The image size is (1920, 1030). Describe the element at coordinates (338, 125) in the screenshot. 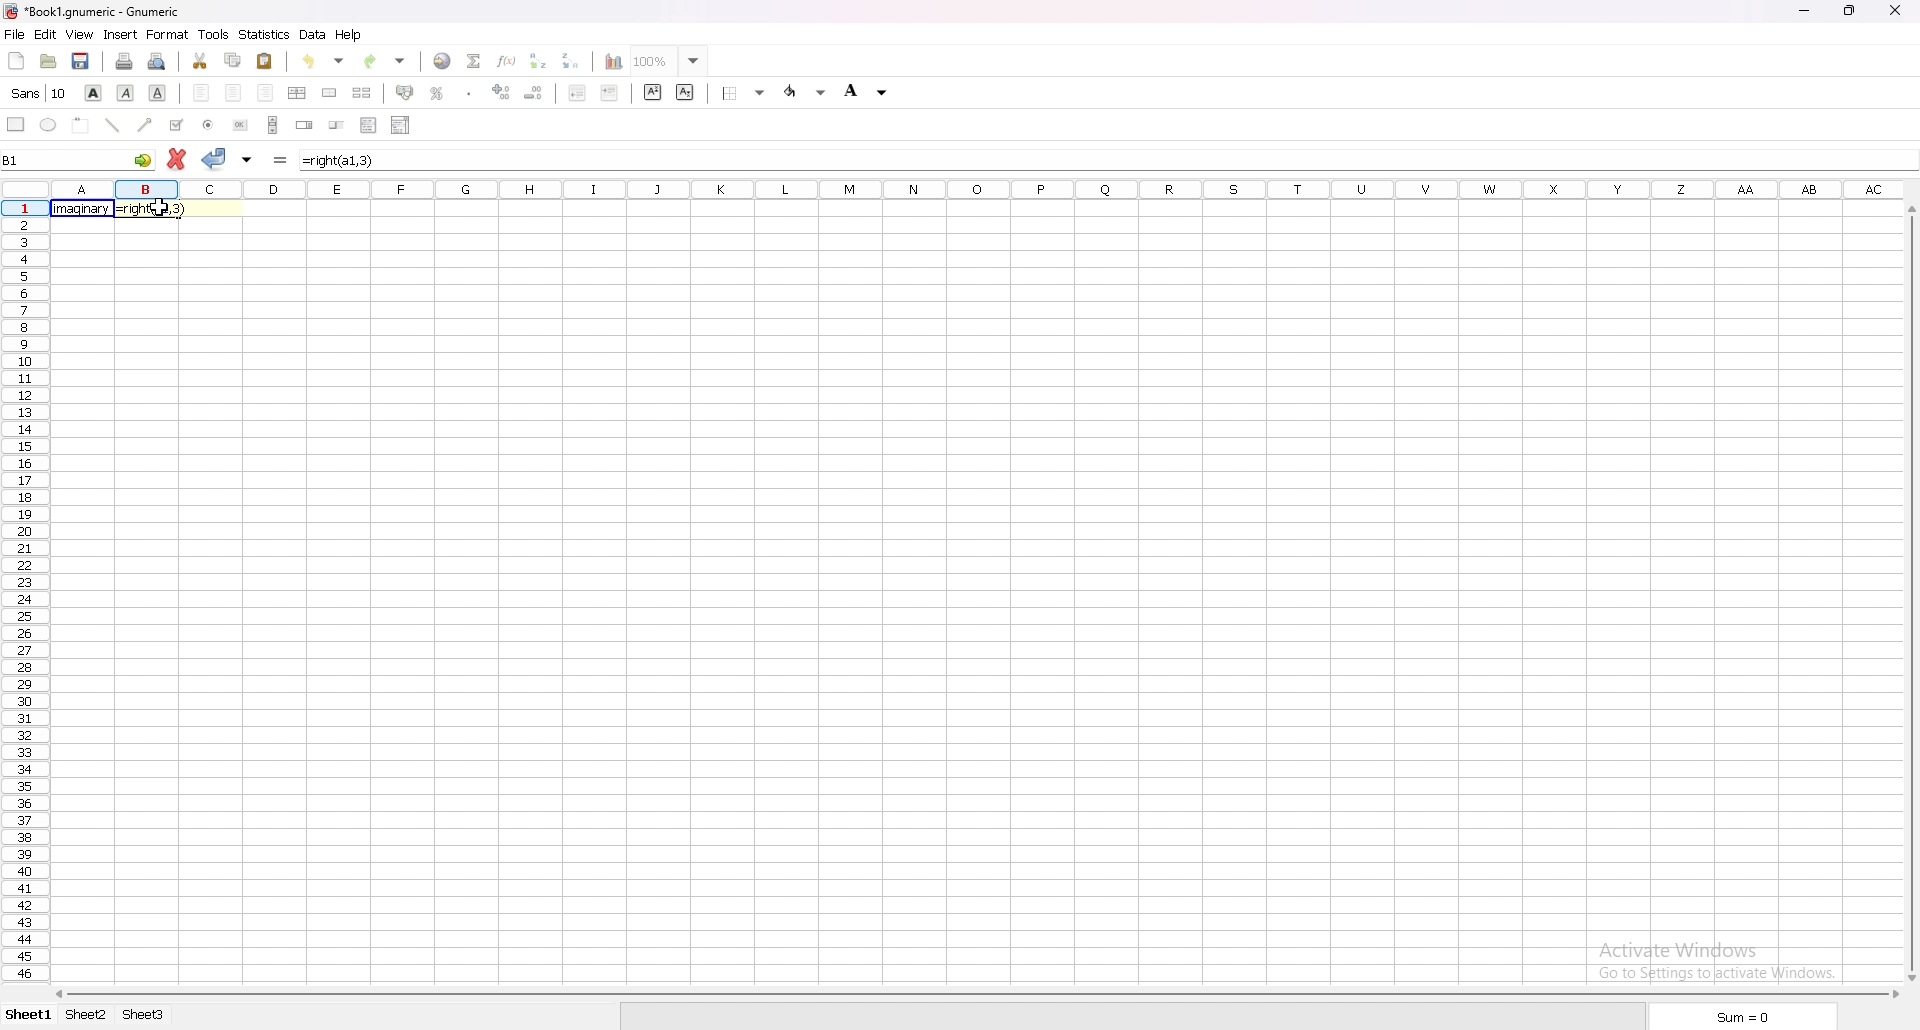

I see `slider` at that location.